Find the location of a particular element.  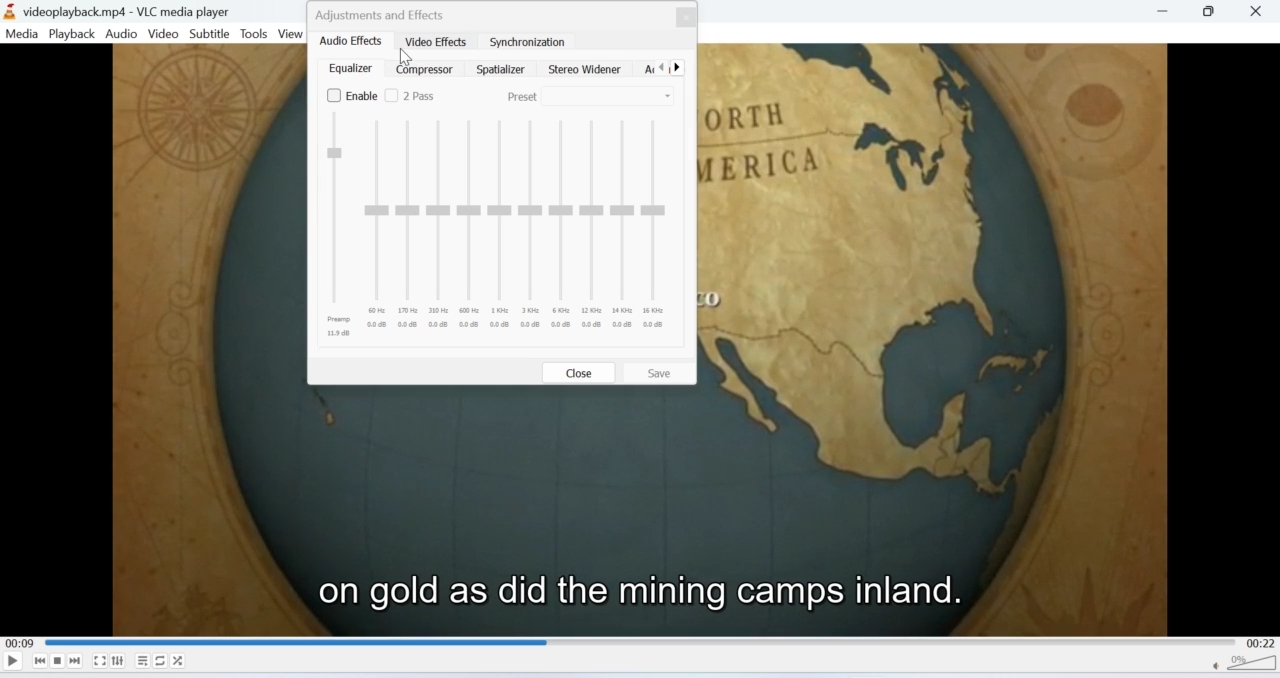

View is located at coordinates (291, 34).